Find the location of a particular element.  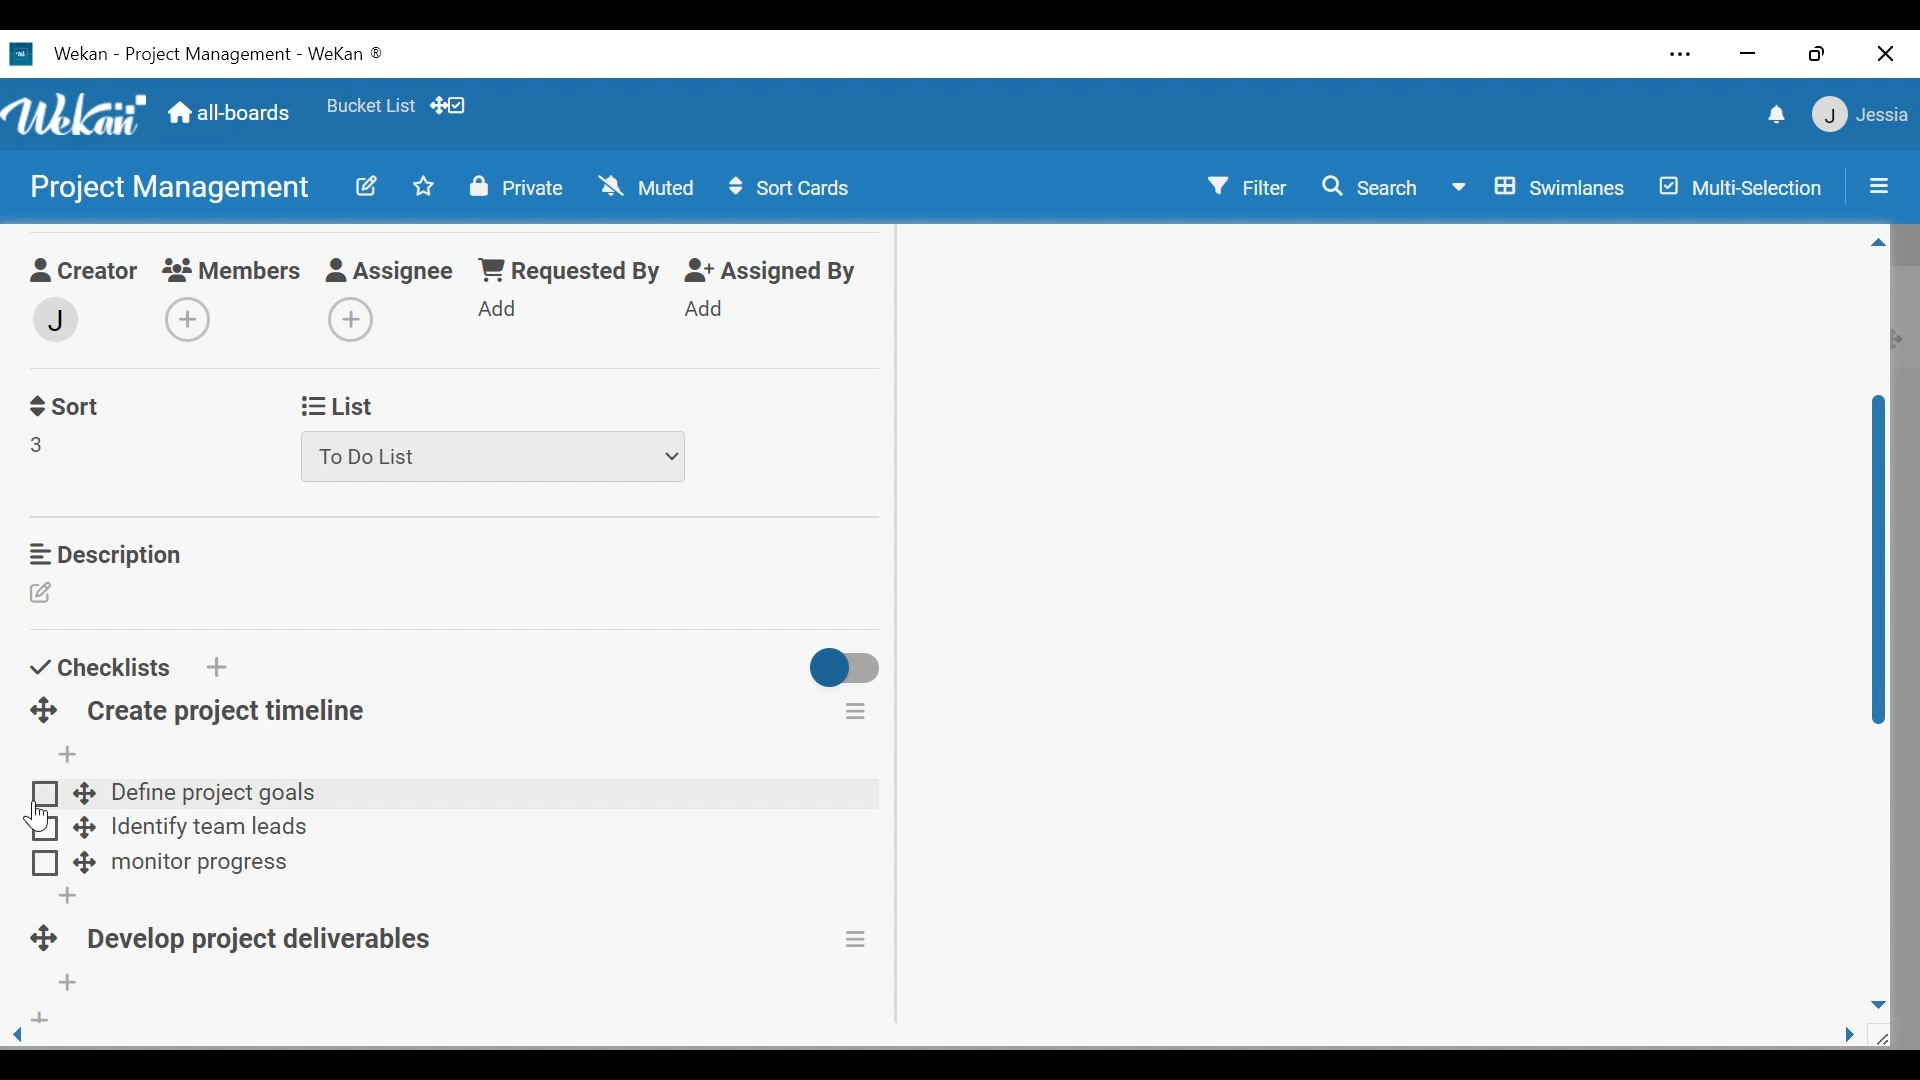

Checklist name is located at coordinates (268, 943).